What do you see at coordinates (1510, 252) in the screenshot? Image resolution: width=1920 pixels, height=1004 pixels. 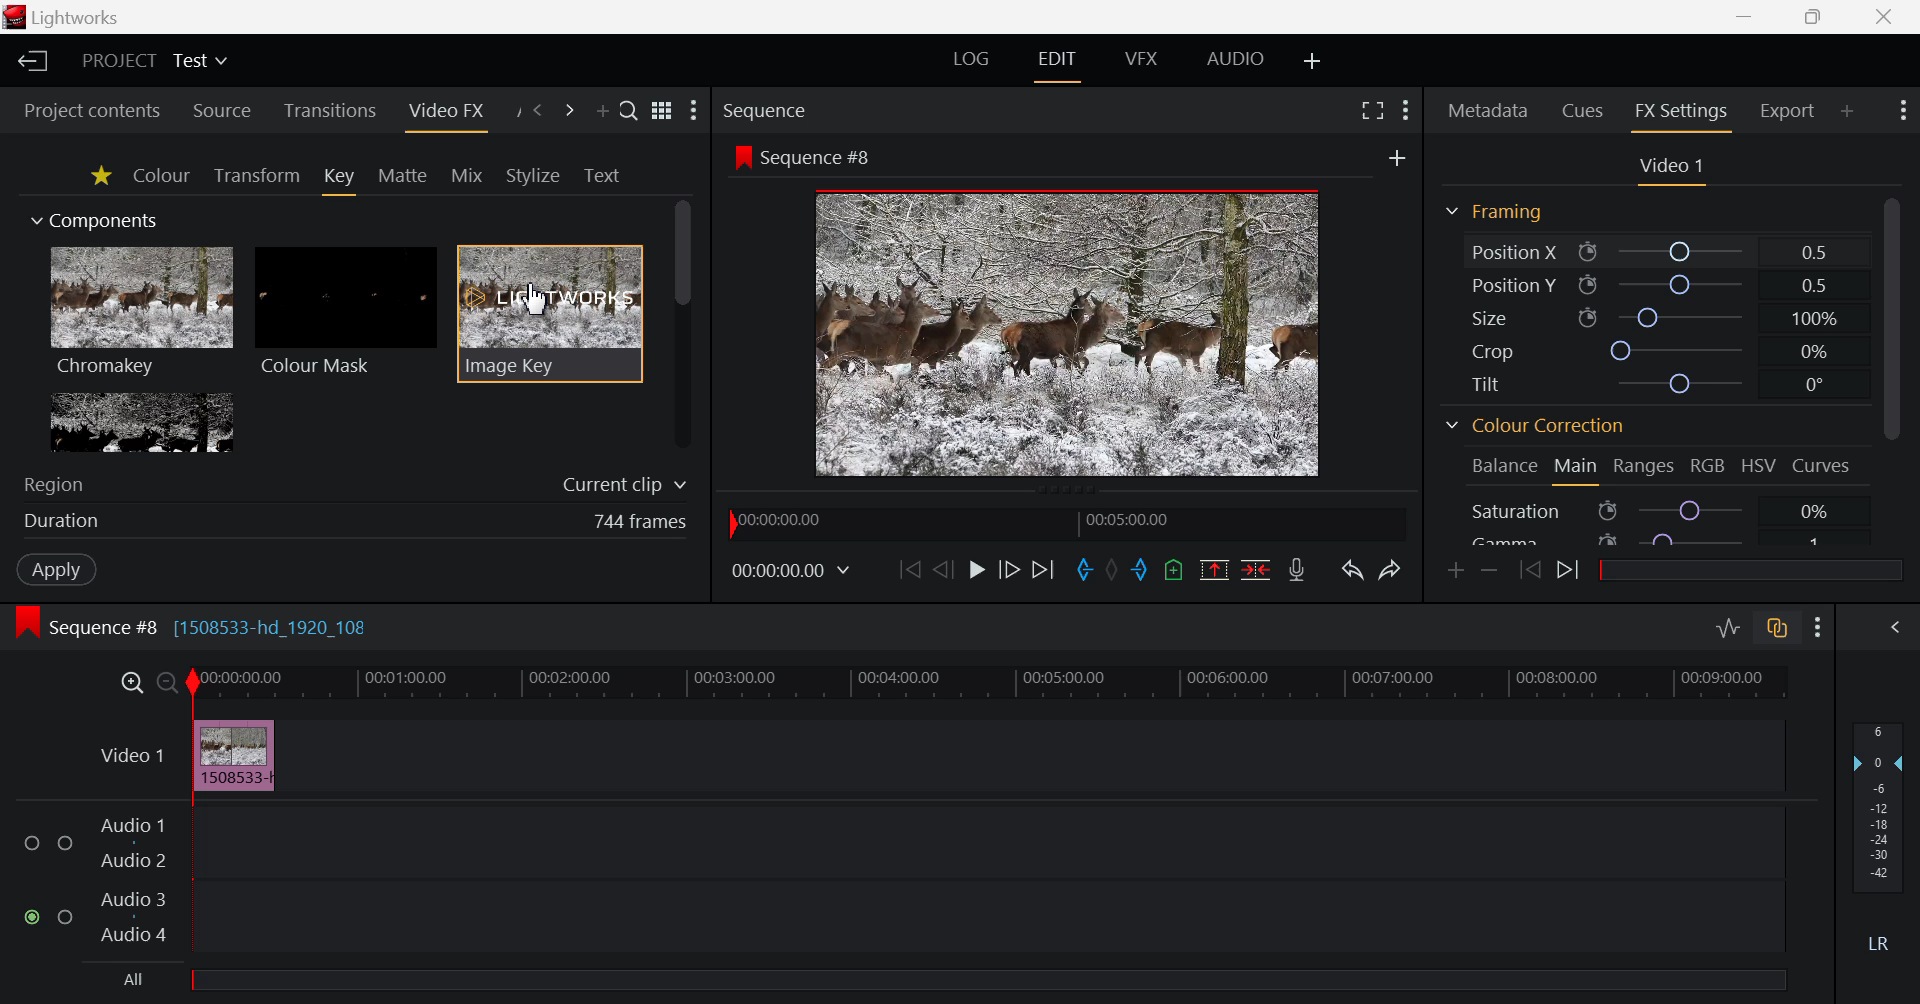 I see `Position X` at bounding box center [1510, 252].